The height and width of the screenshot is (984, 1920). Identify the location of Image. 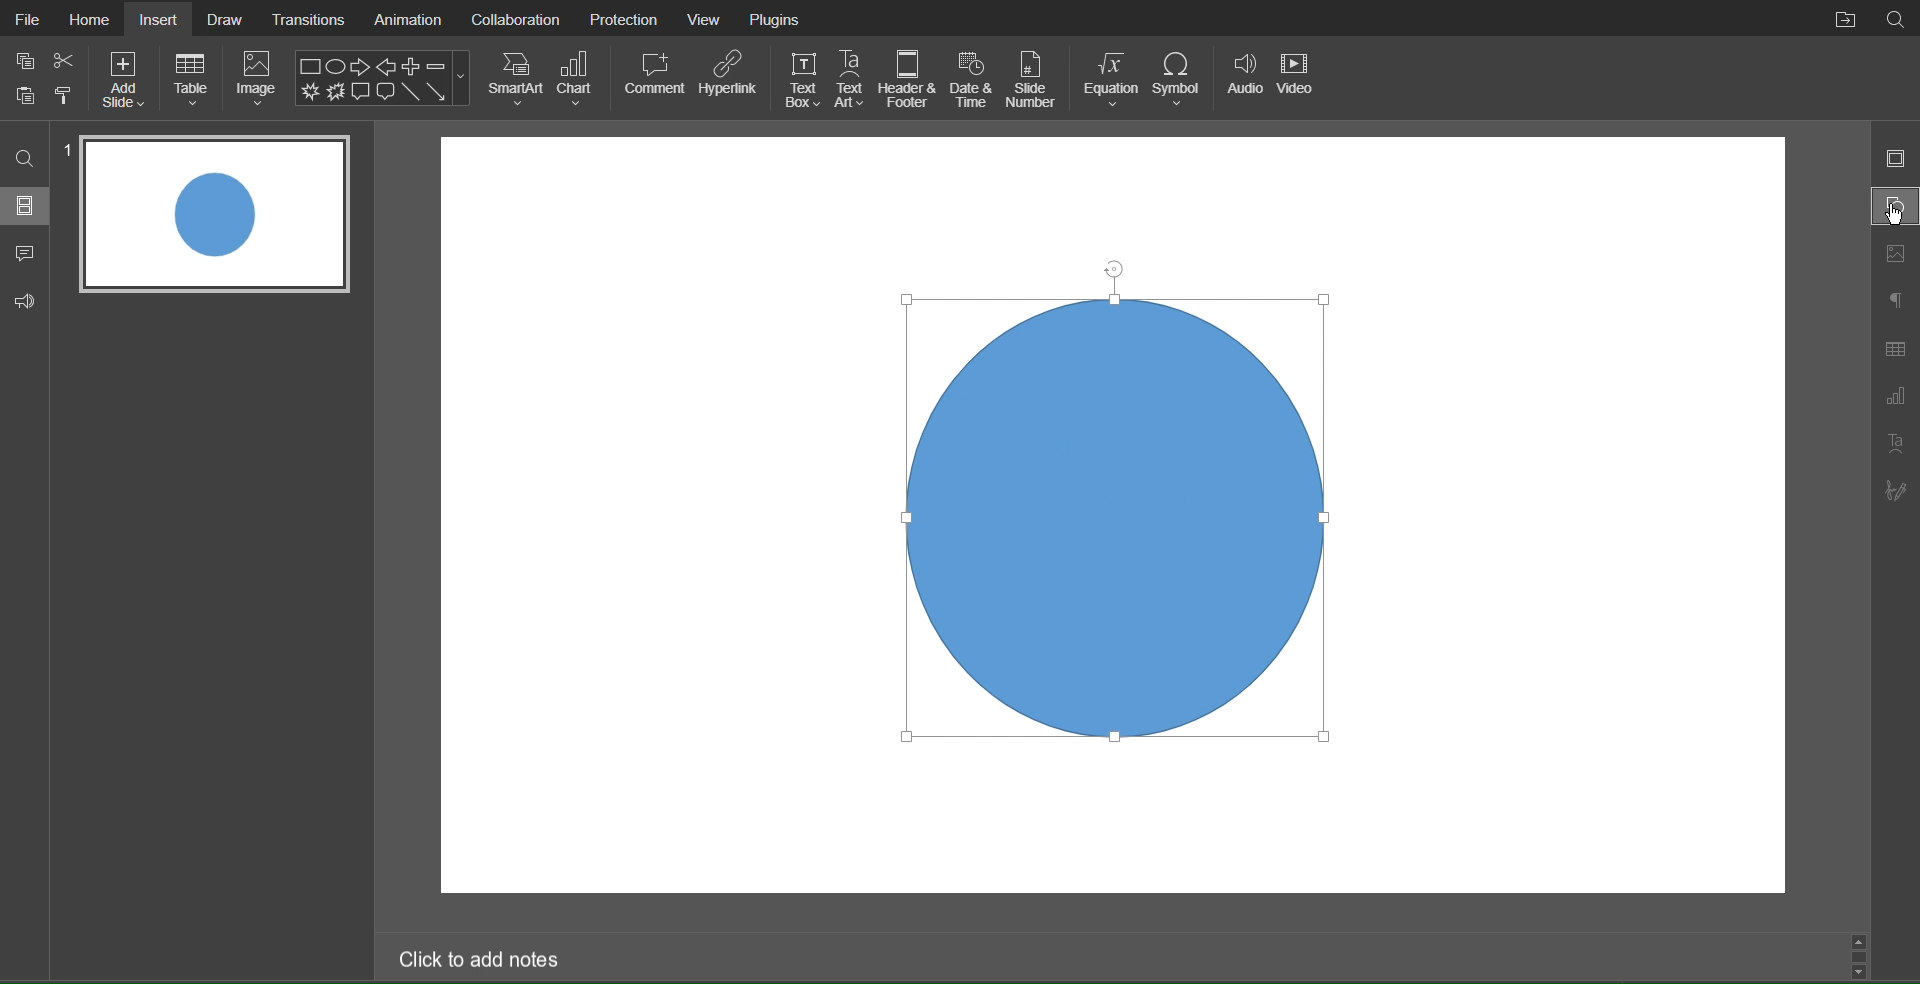
(257, 78).